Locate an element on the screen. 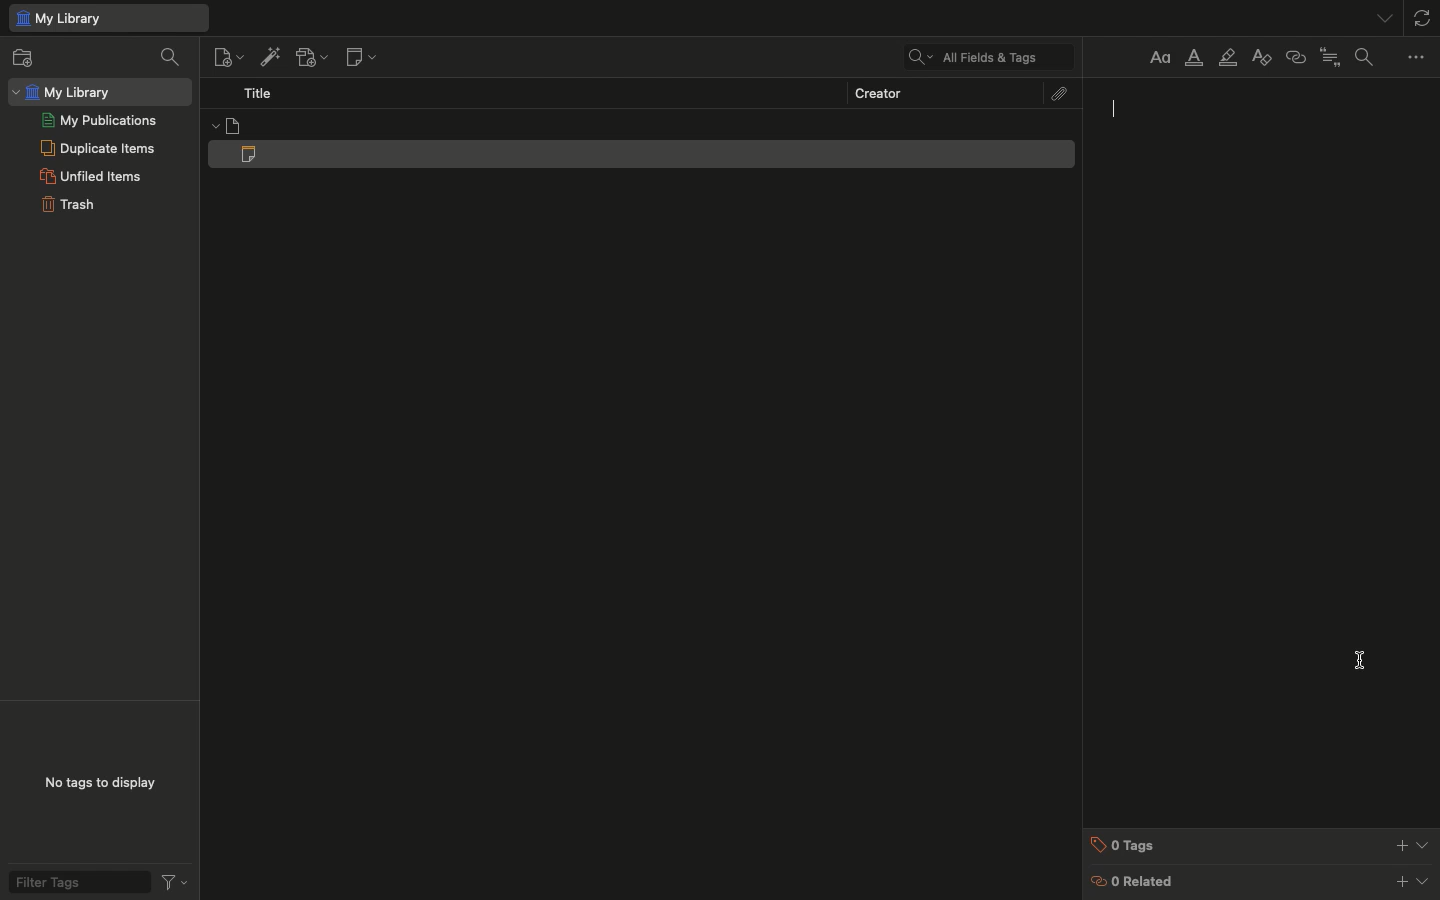 The width and height of the screenshot is (1440, 900). New collection is located at coordinates (31, 57).